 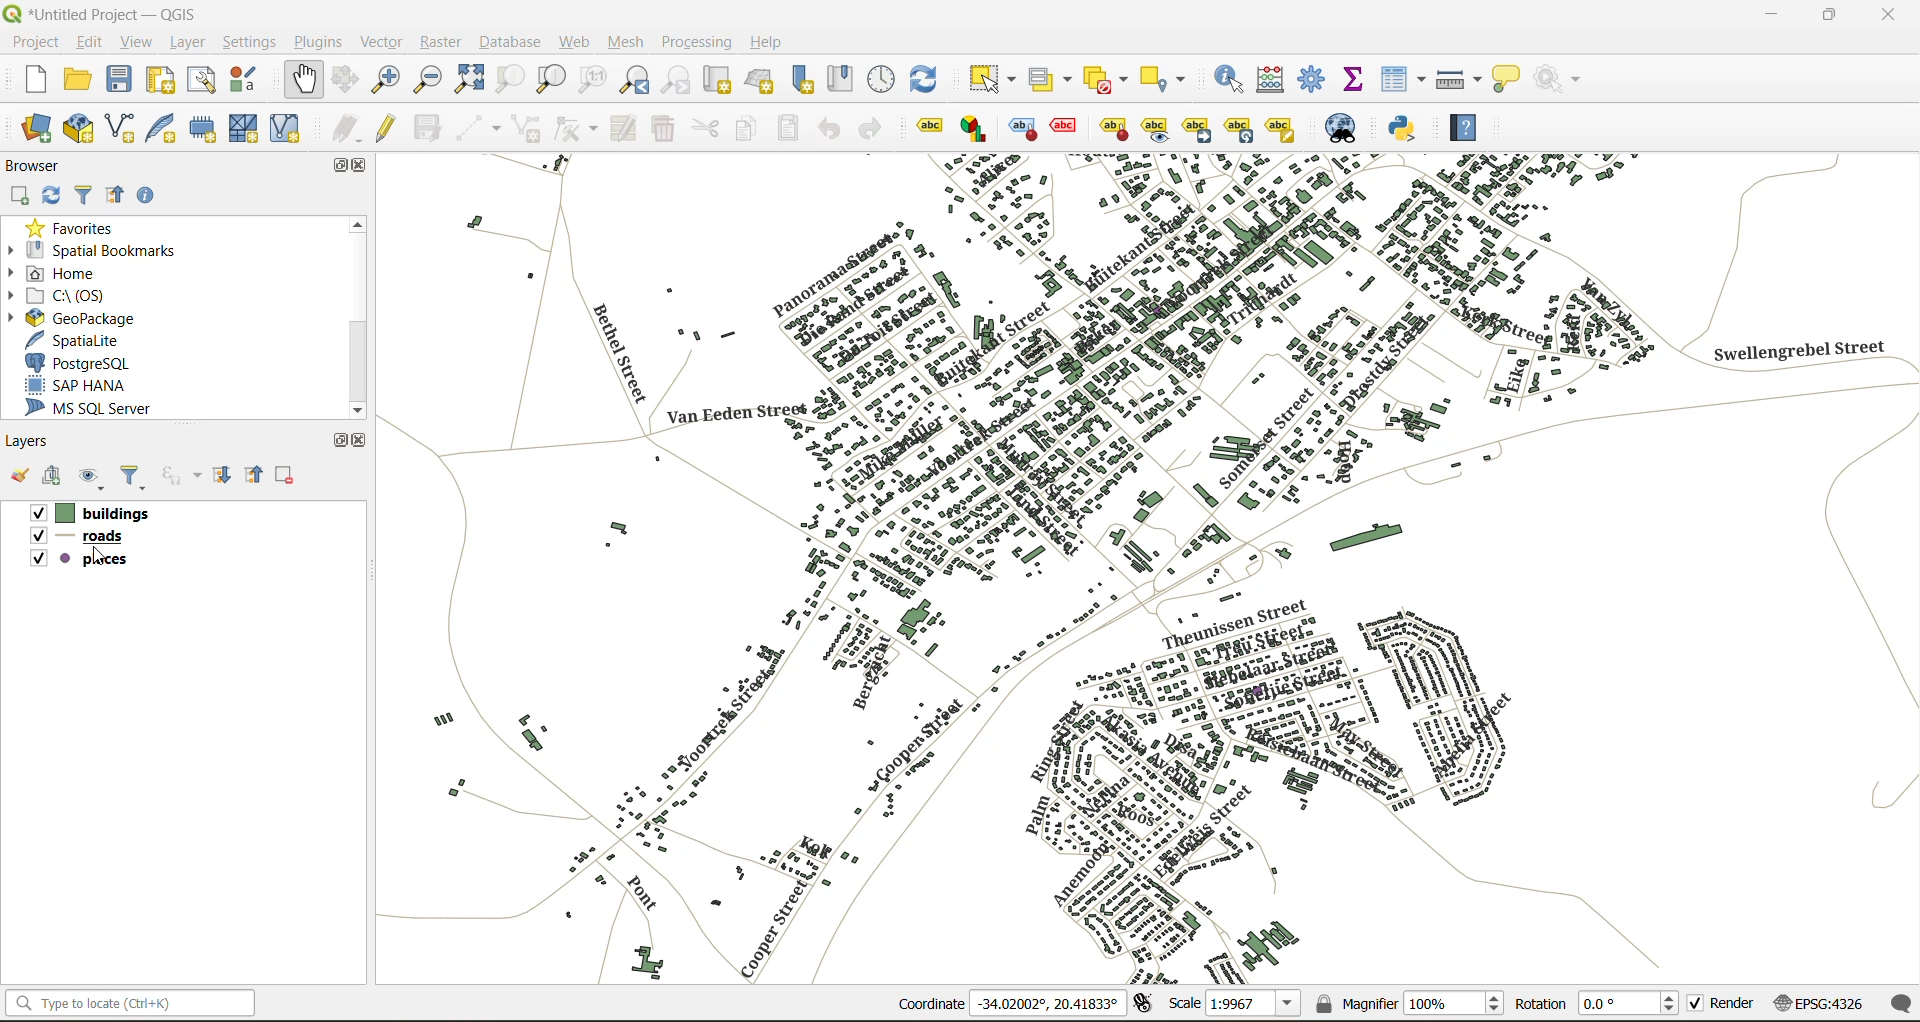 What do you see at coordinates (1068, 127) in the screenshot?
I see `toggle display of unplaced labels` at bounding box center [1068, 127].